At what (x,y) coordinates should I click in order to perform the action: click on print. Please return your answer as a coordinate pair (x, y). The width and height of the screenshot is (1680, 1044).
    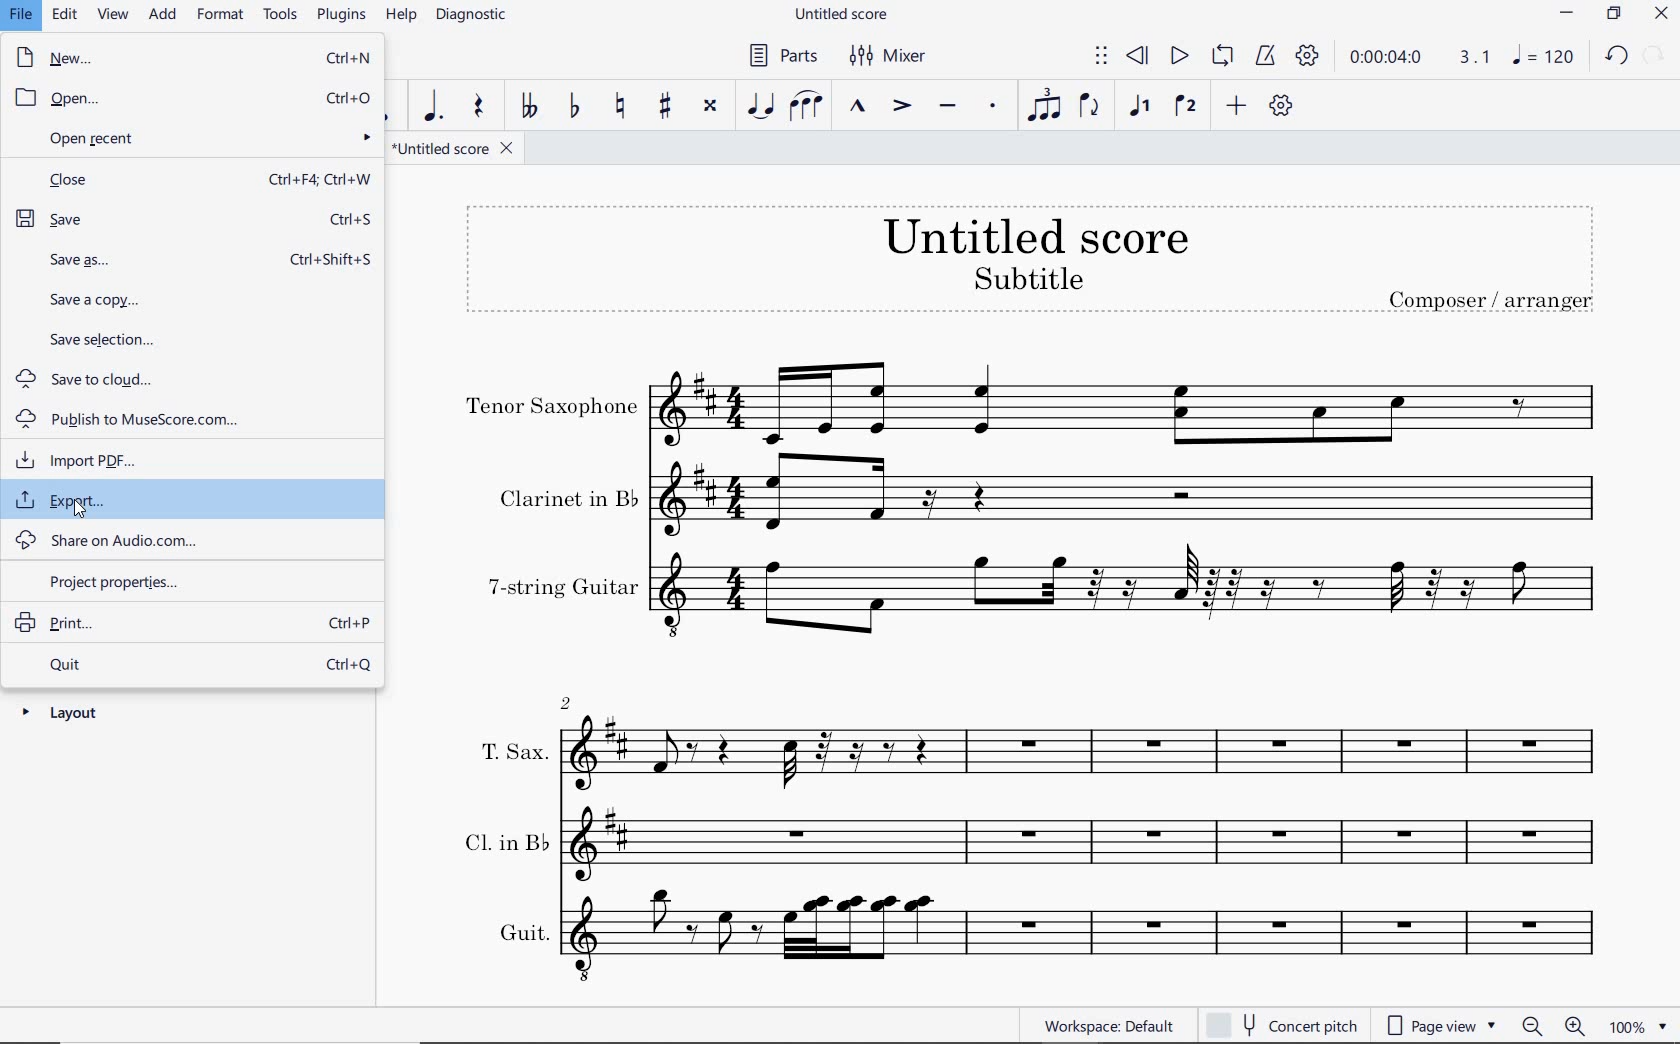
    Looking at the image, I should click on (191, 620).